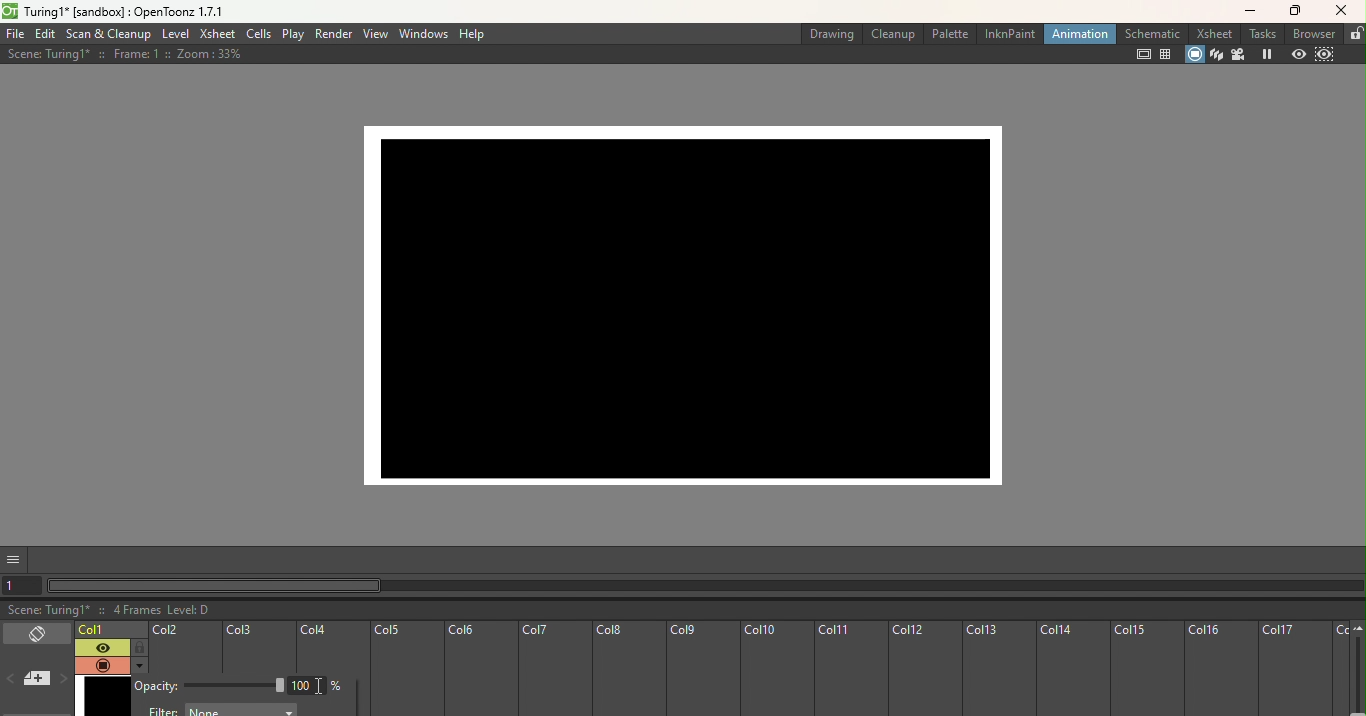 This screenshot has width=1366, height=716. I want to click on Col8, so click(627, 669).